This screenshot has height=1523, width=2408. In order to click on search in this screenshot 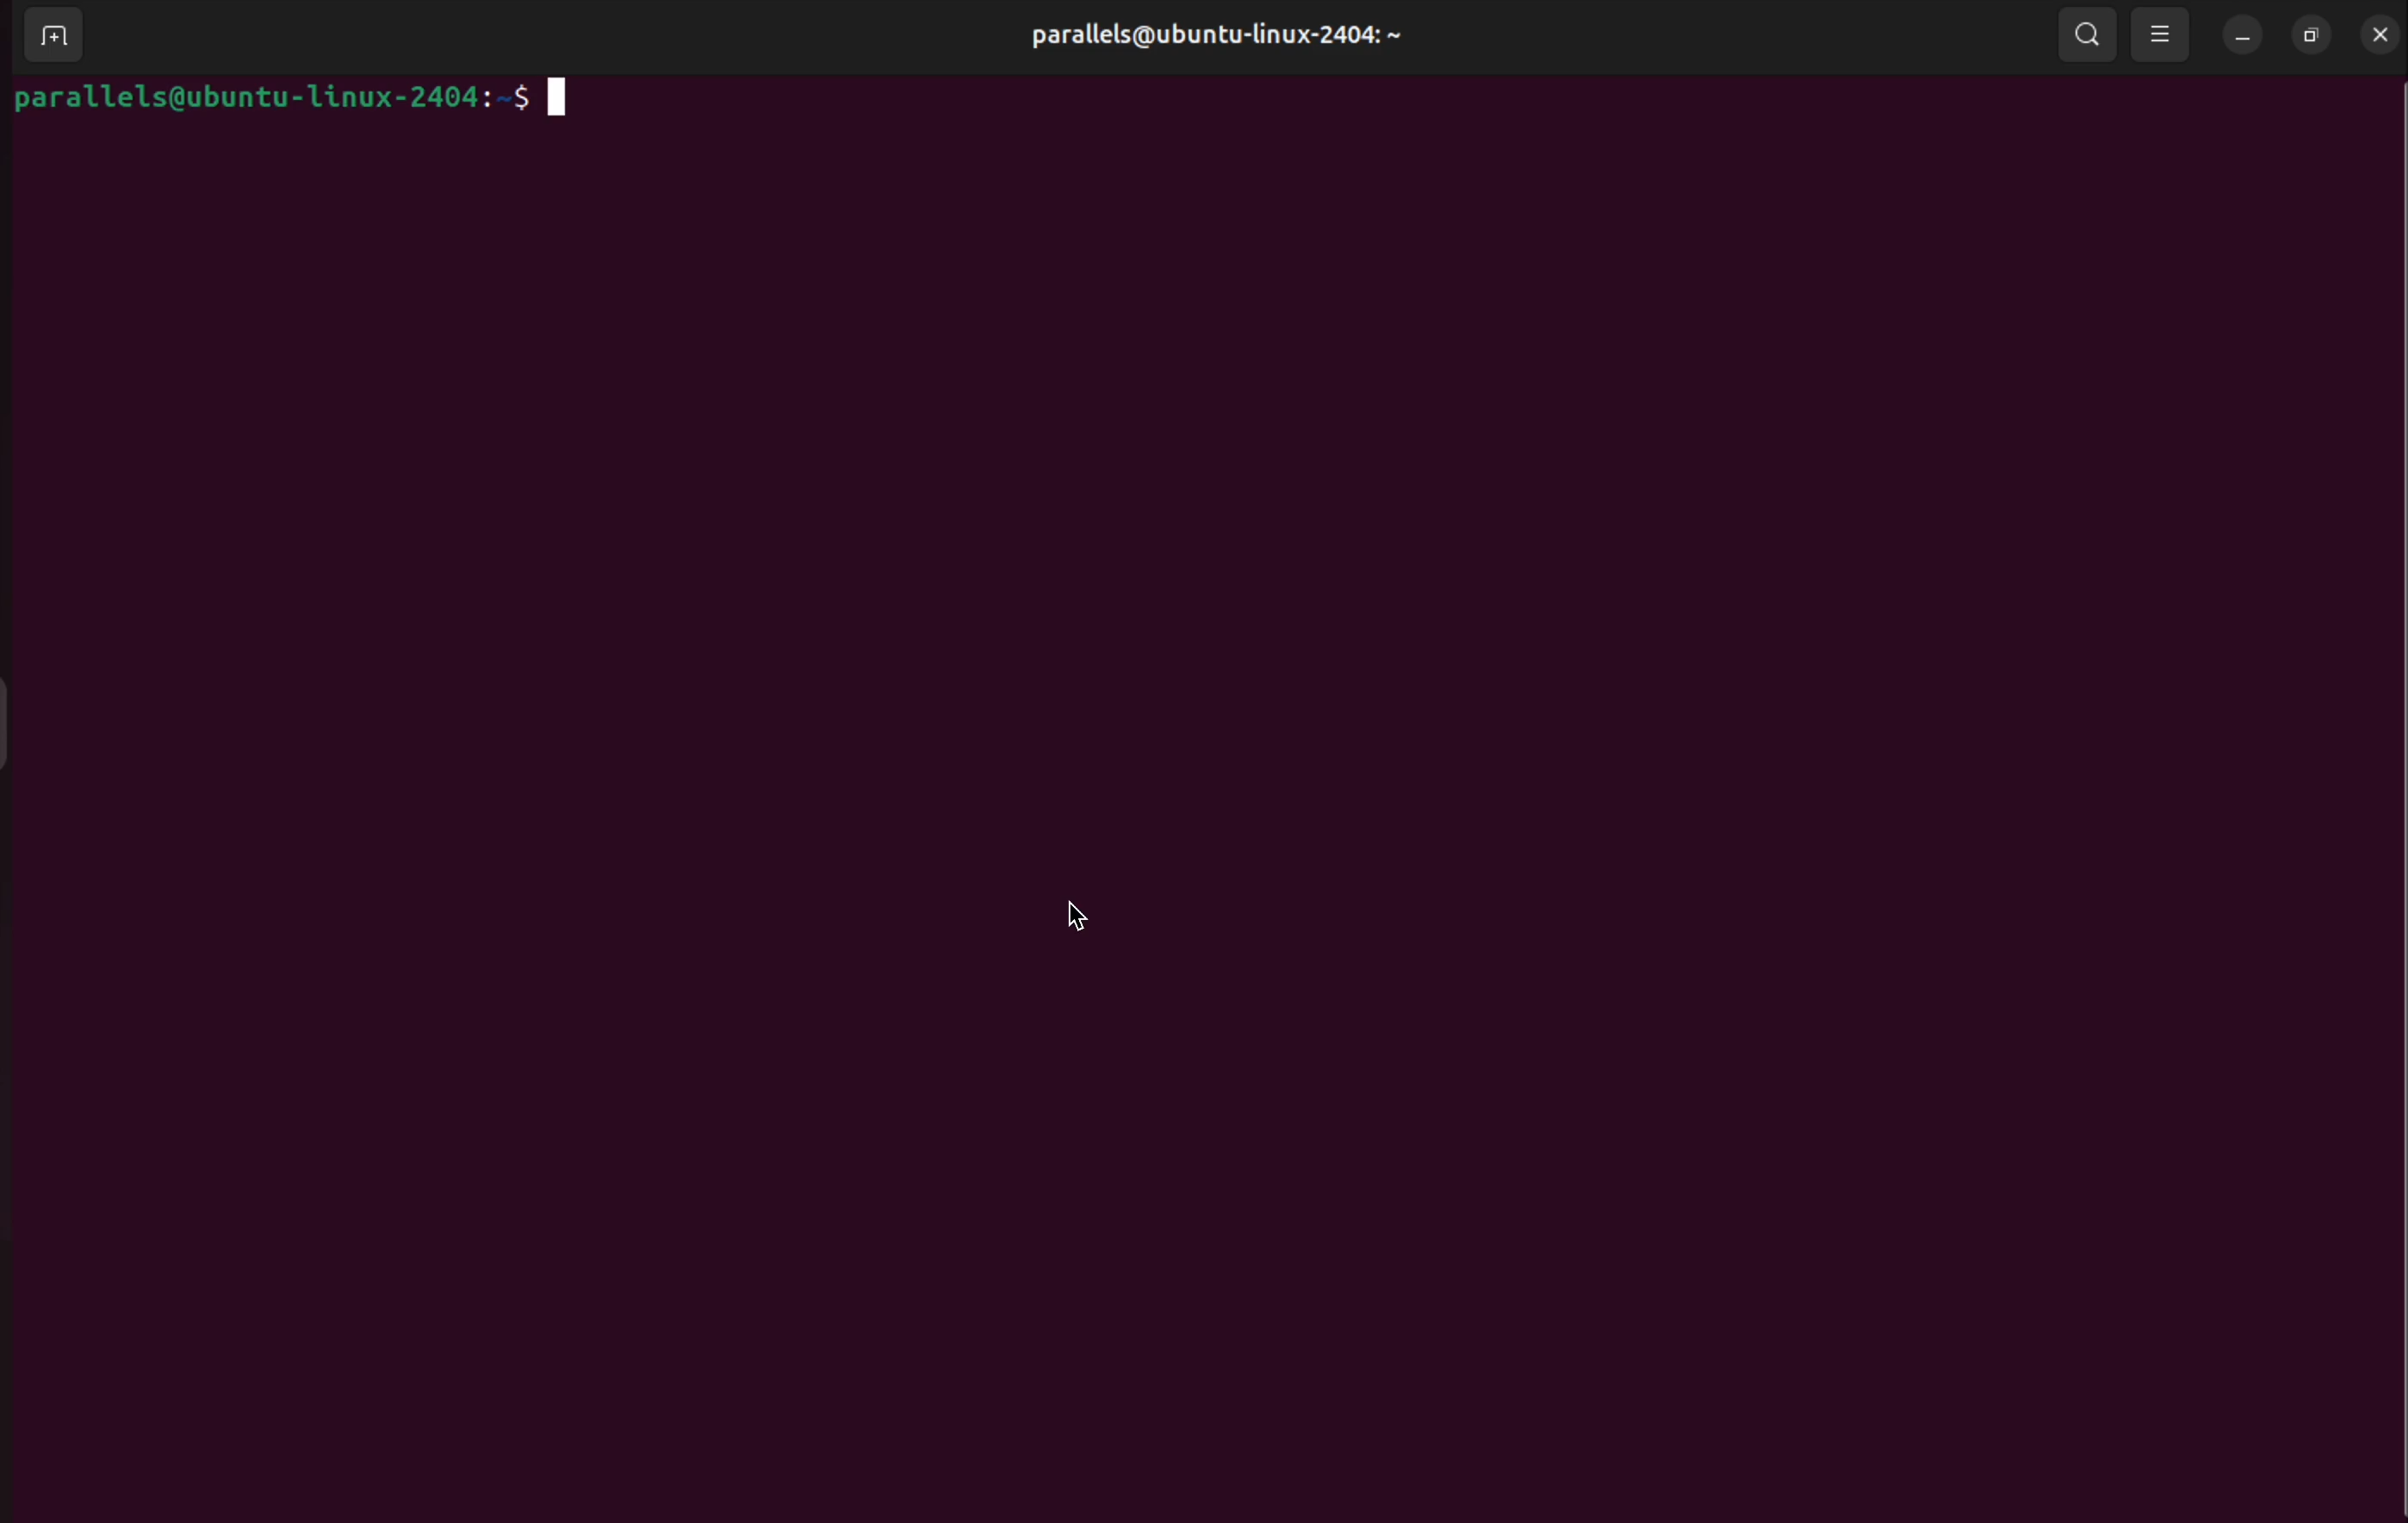, I will do `click(2089, 37)`.